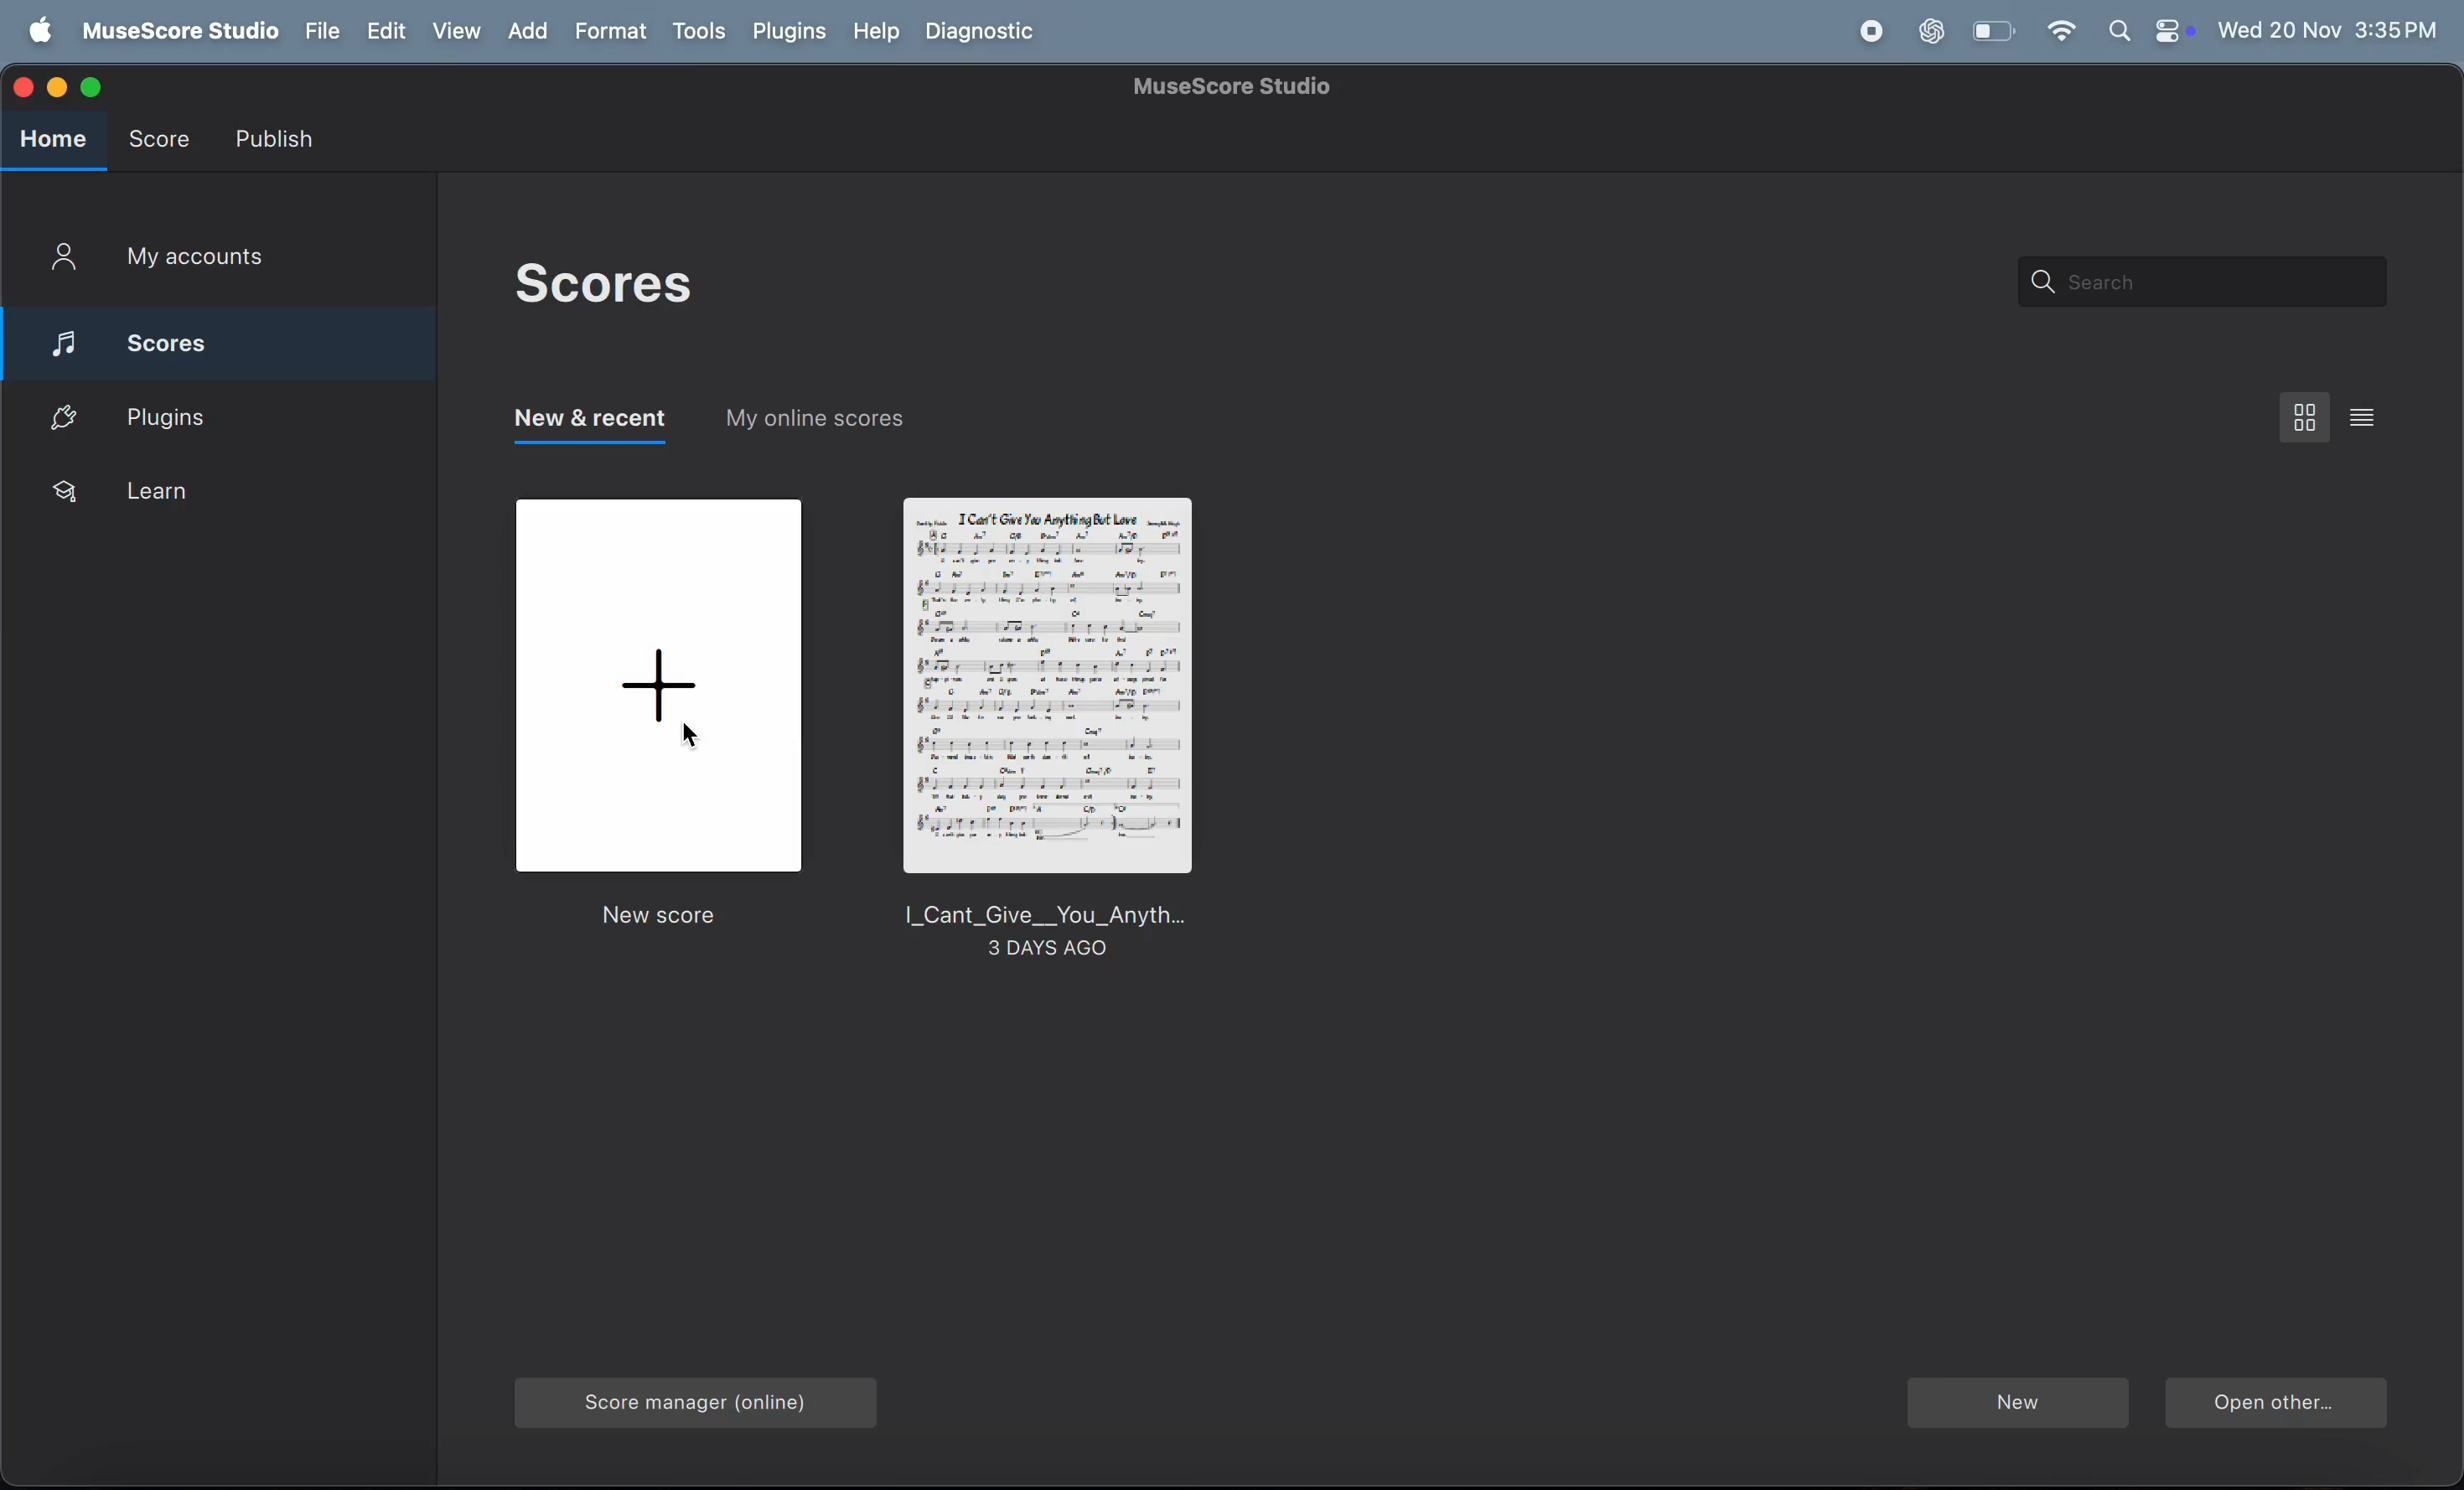 This screenshot has width=2464, height=1490. I want to click on date and time, so click(2329, 26).